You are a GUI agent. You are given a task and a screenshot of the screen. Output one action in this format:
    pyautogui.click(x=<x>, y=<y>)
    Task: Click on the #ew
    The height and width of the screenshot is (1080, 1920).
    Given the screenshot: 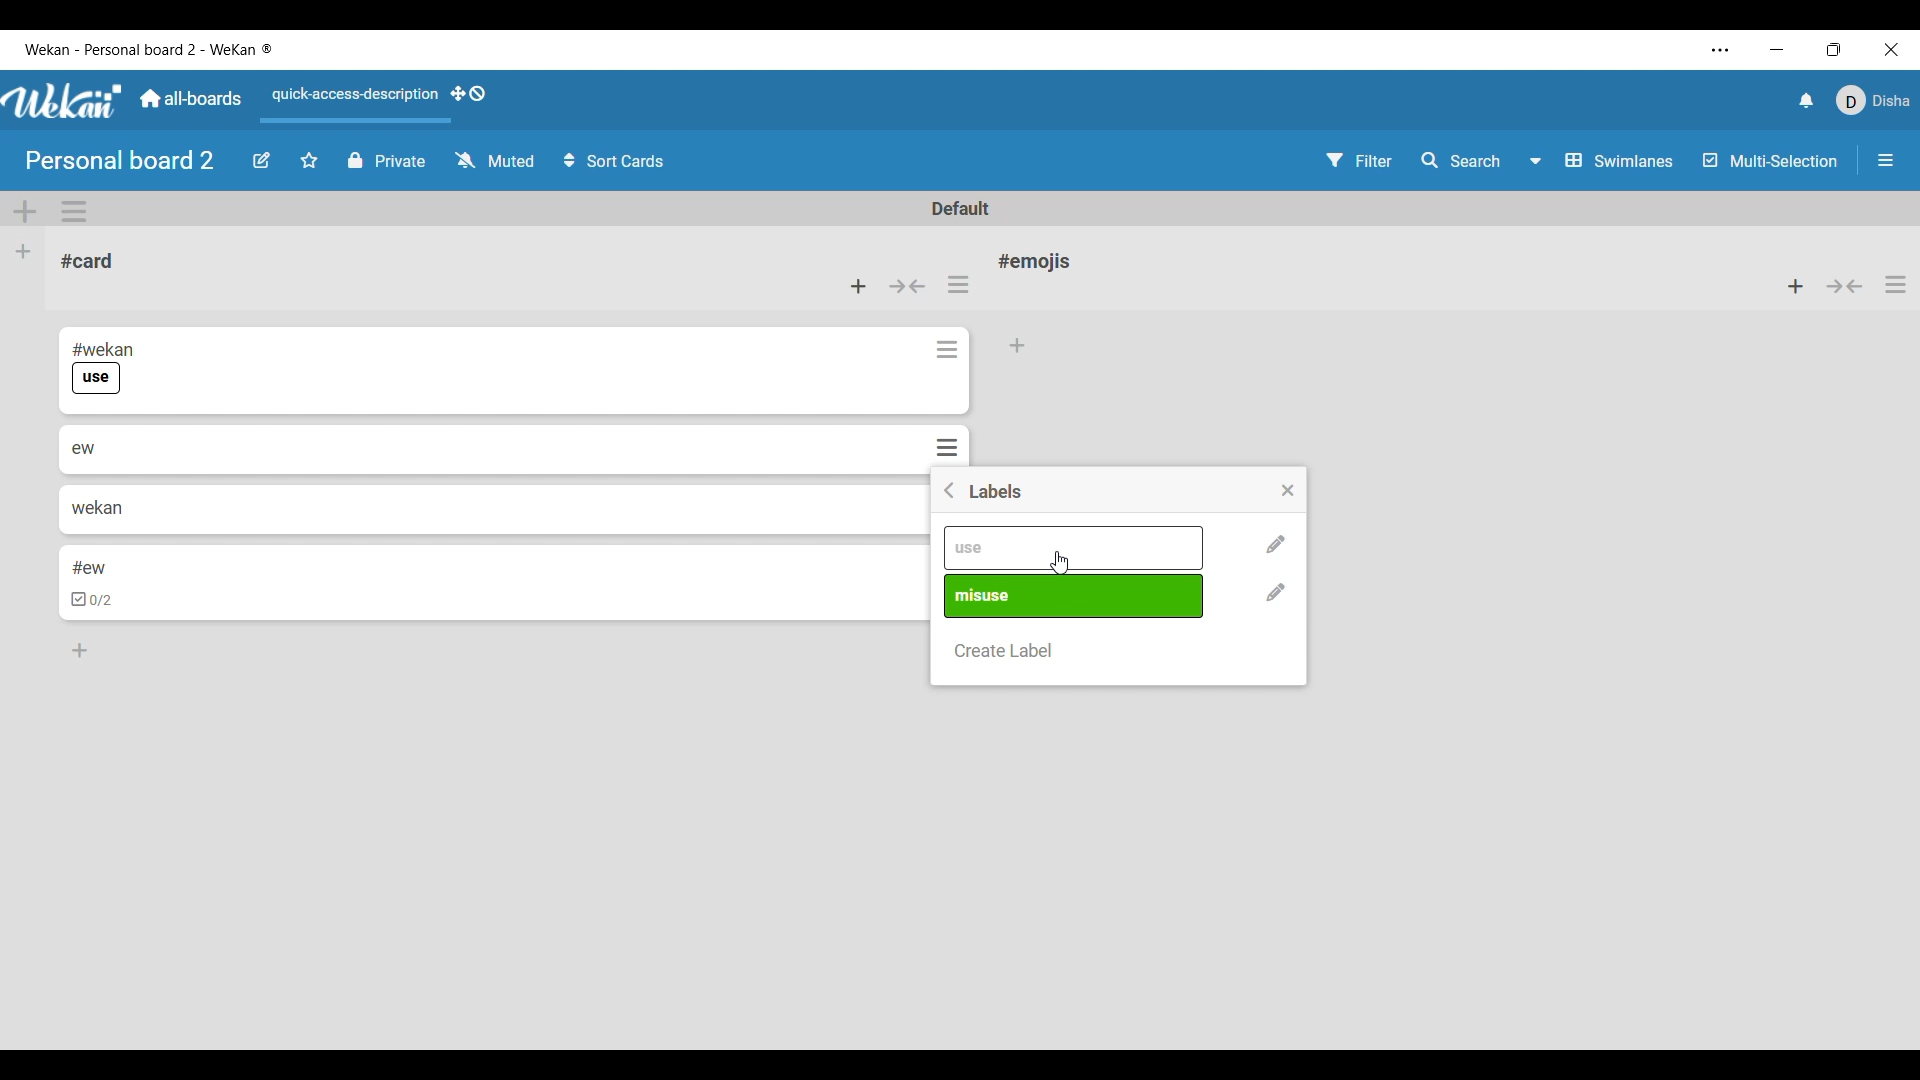 What is the action you would take?
    pyautogui.click(x=88, y=567)
    